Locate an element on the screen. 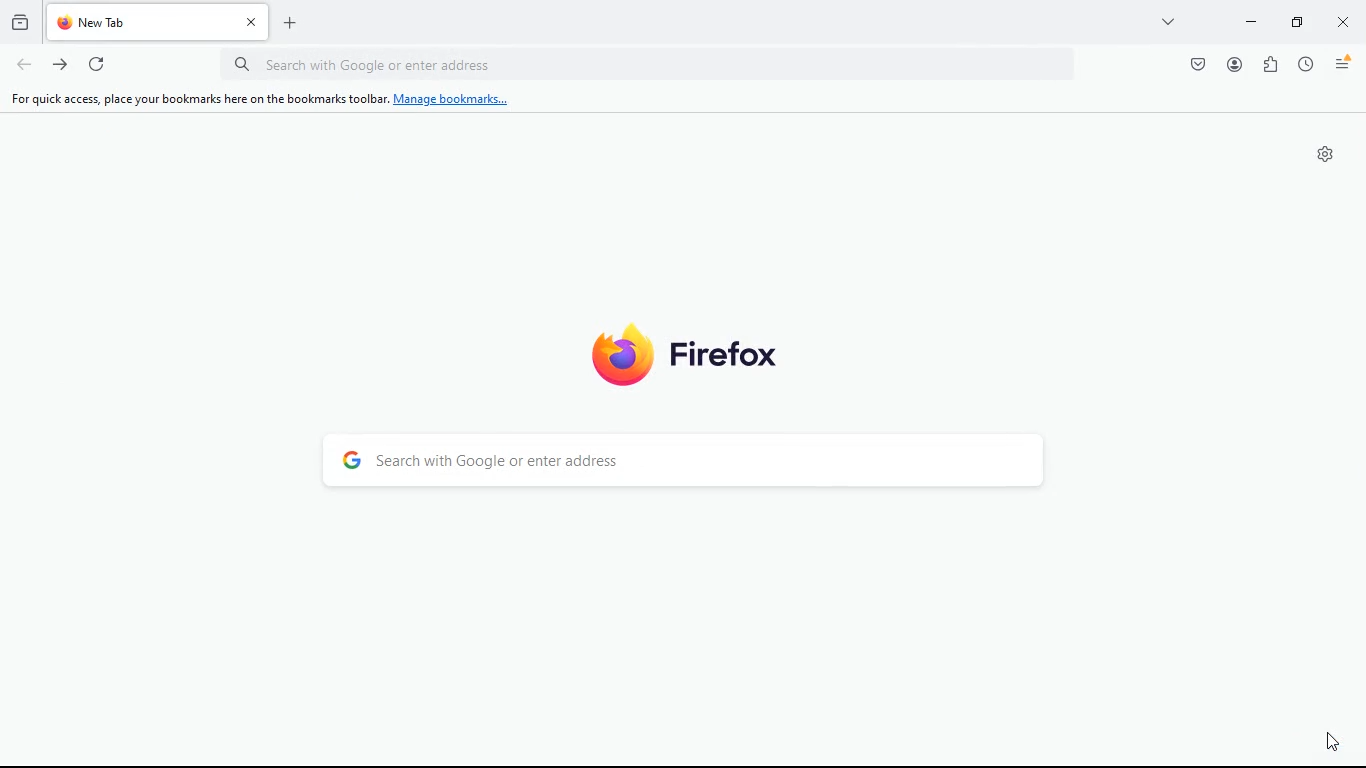 The height and width of the screenshot is (768, 1366). Cursor is located at coordinates (1334, 741).